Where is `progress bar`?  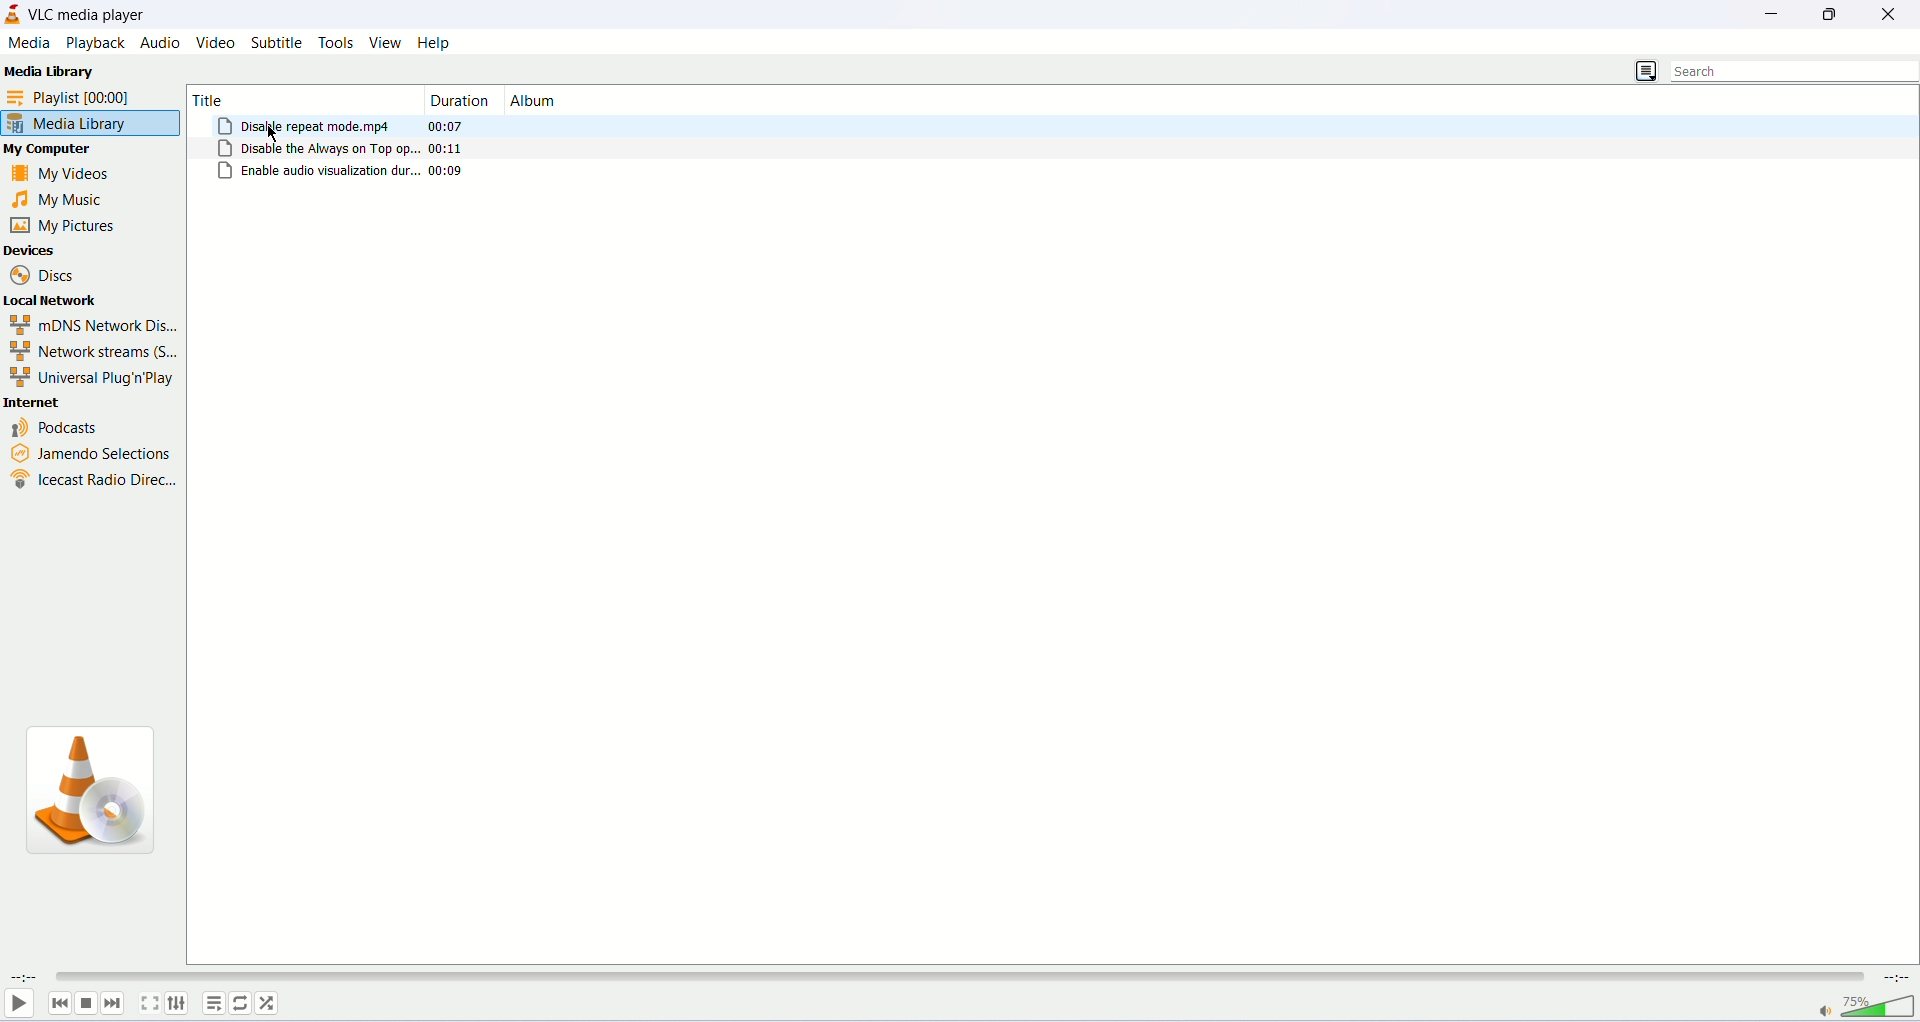
progress bar is located at coordinates (956, 978).